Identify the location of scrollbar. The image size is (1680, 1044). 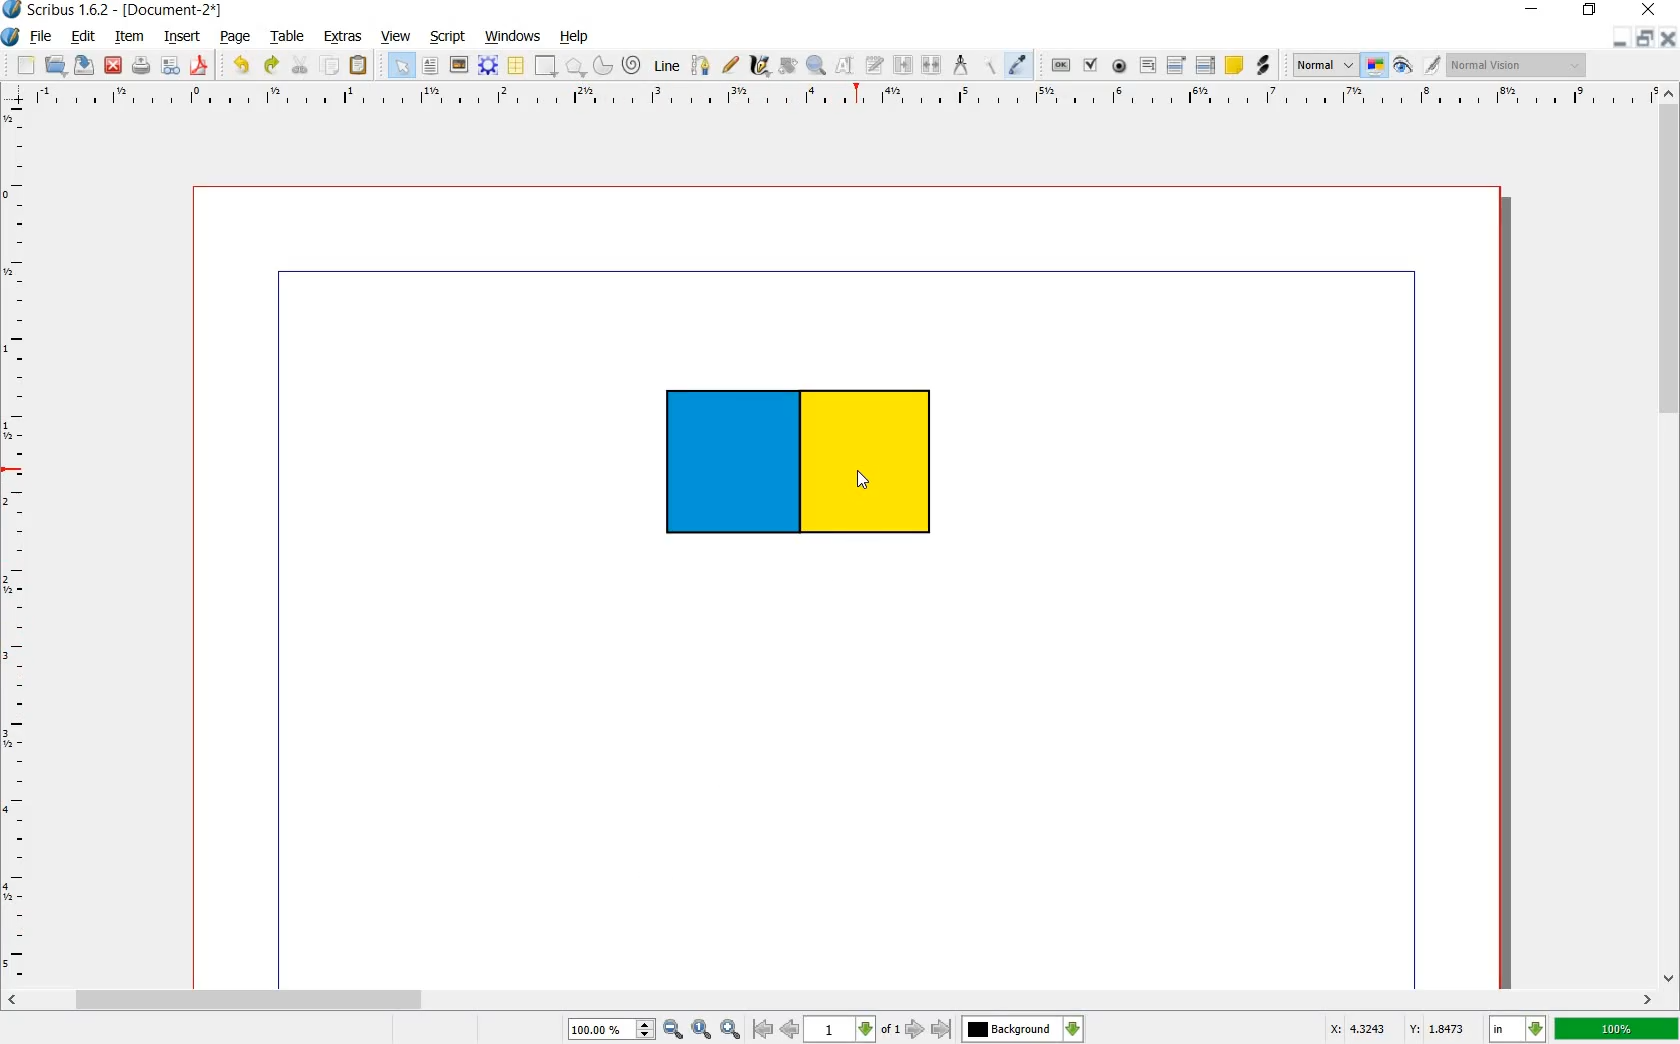
(831, 998).